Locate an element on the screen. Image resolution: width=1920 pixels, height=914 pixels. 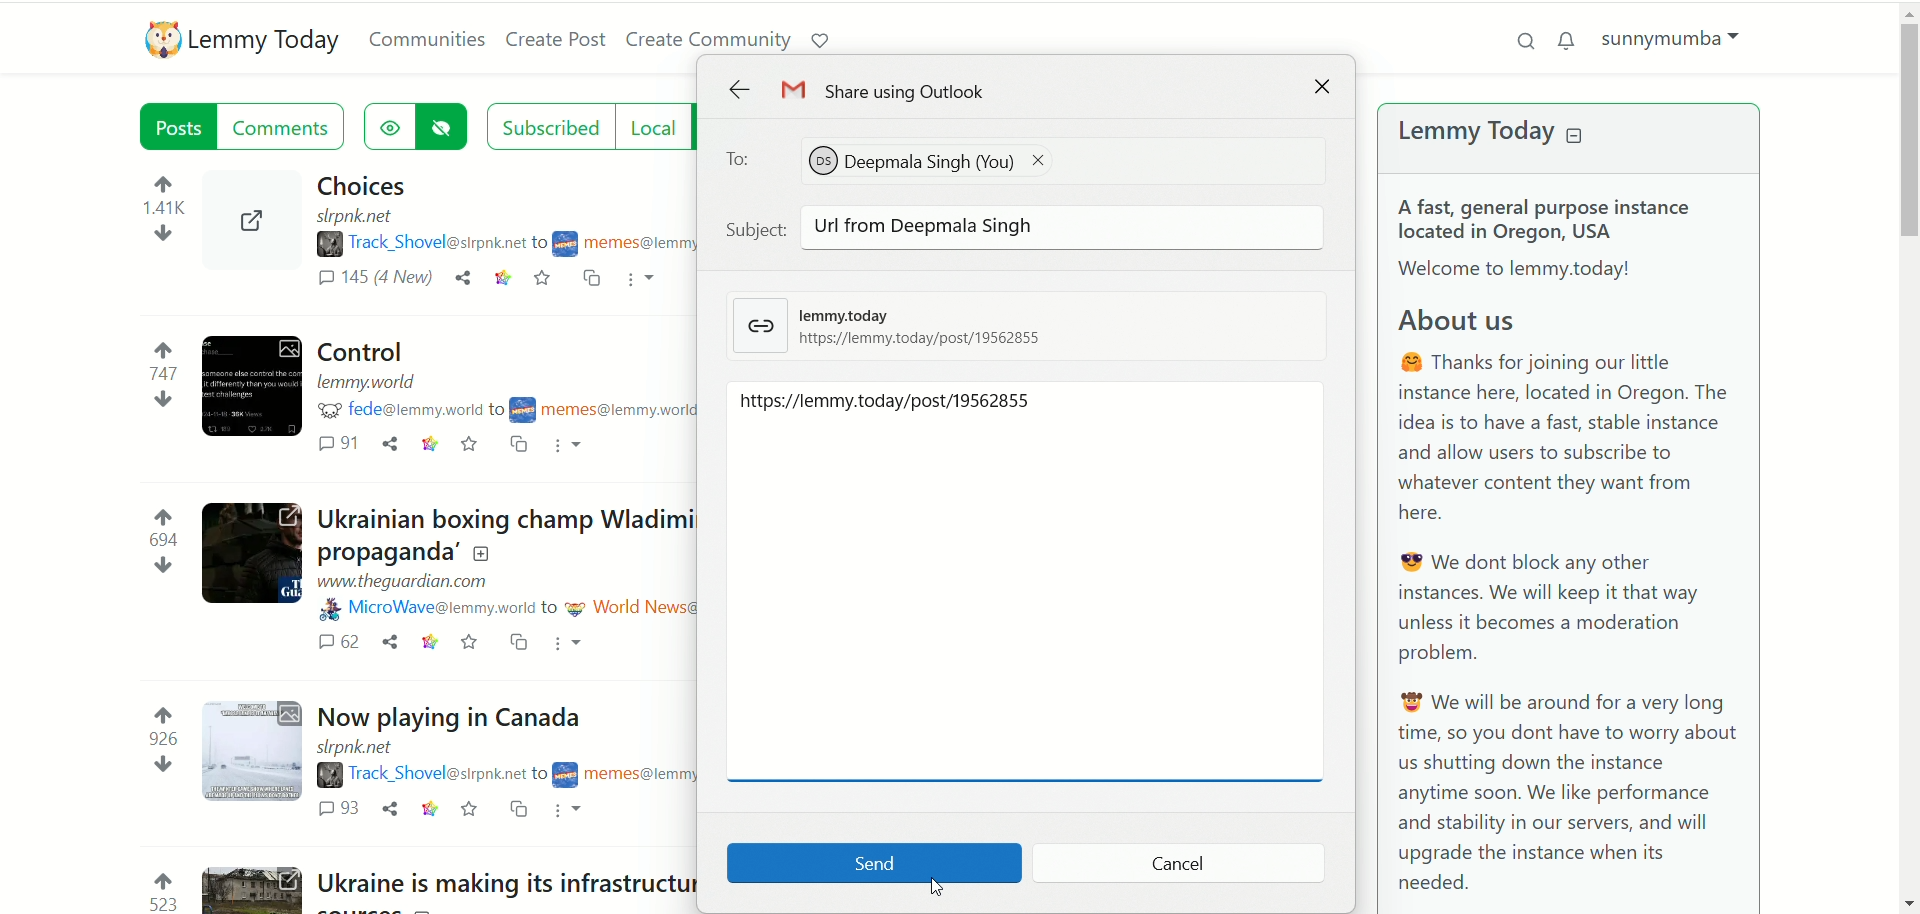
more is located at coordinates (566, 811).